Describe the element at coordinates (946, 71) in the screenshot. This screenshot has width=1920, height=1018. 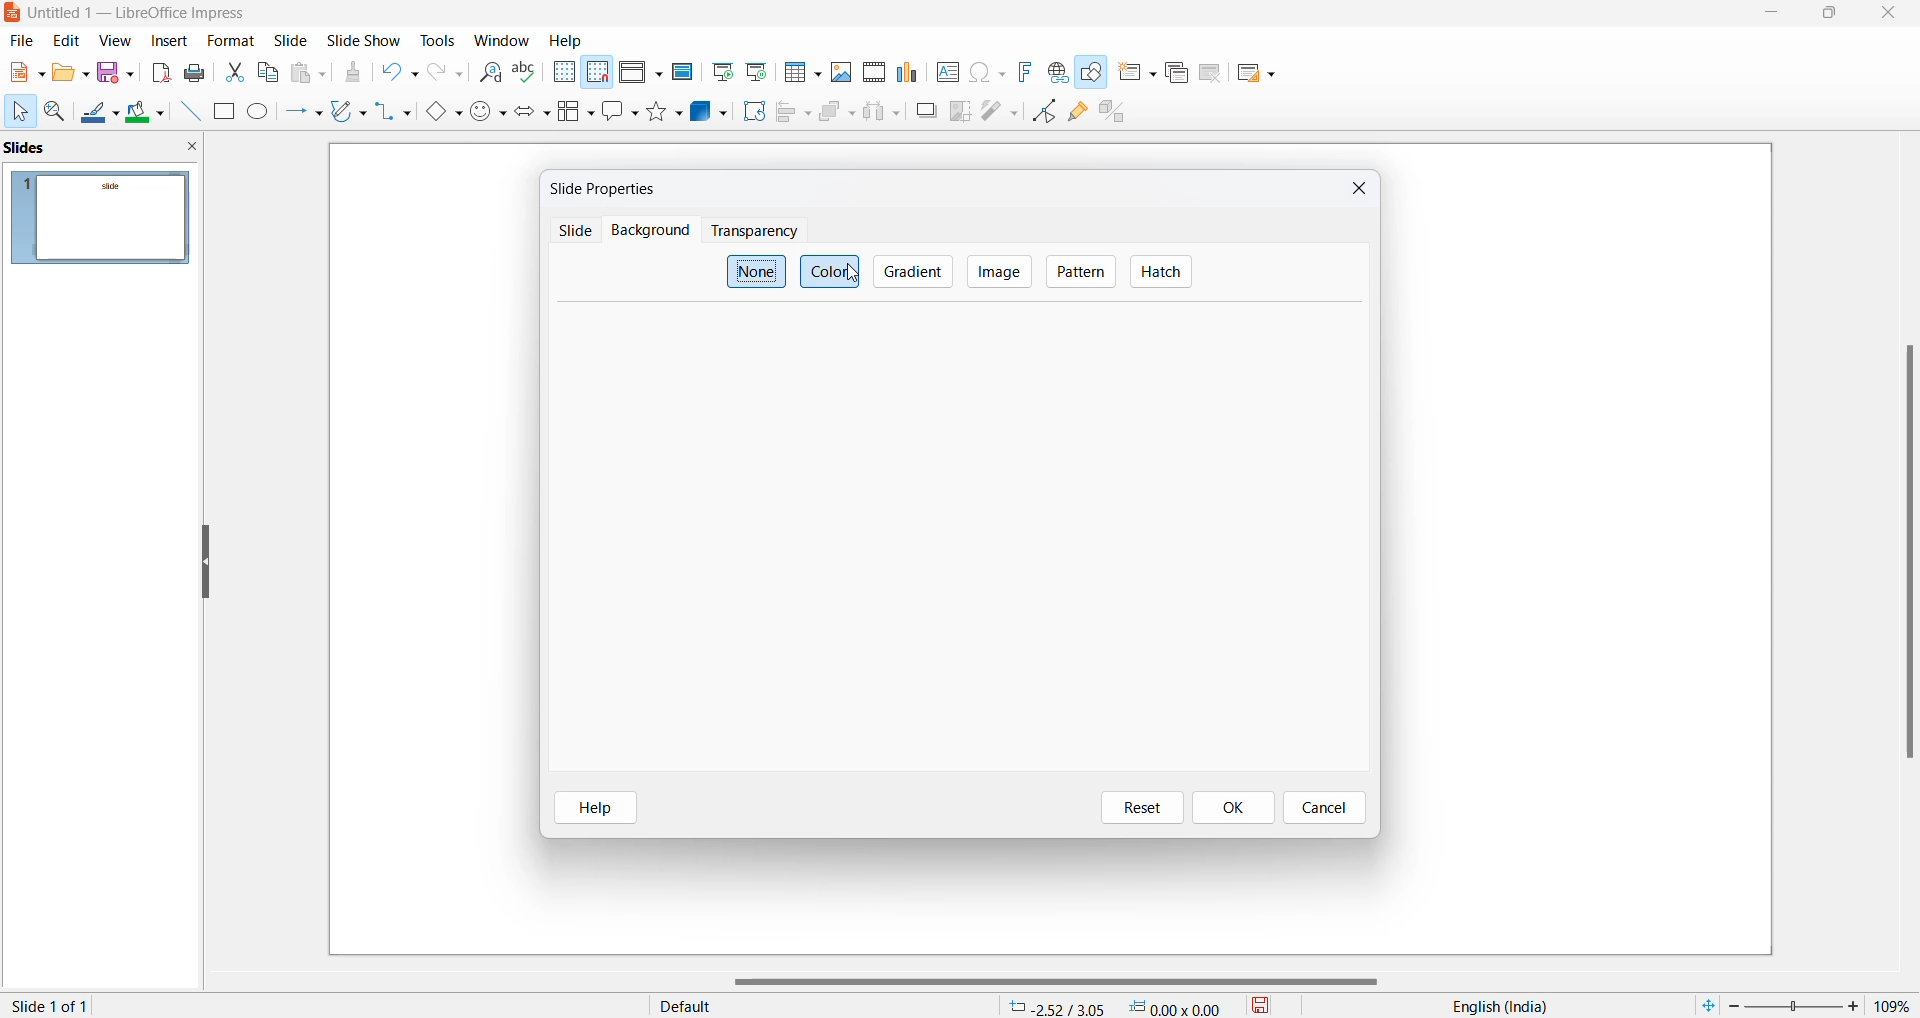
I see `insert text` at that location.